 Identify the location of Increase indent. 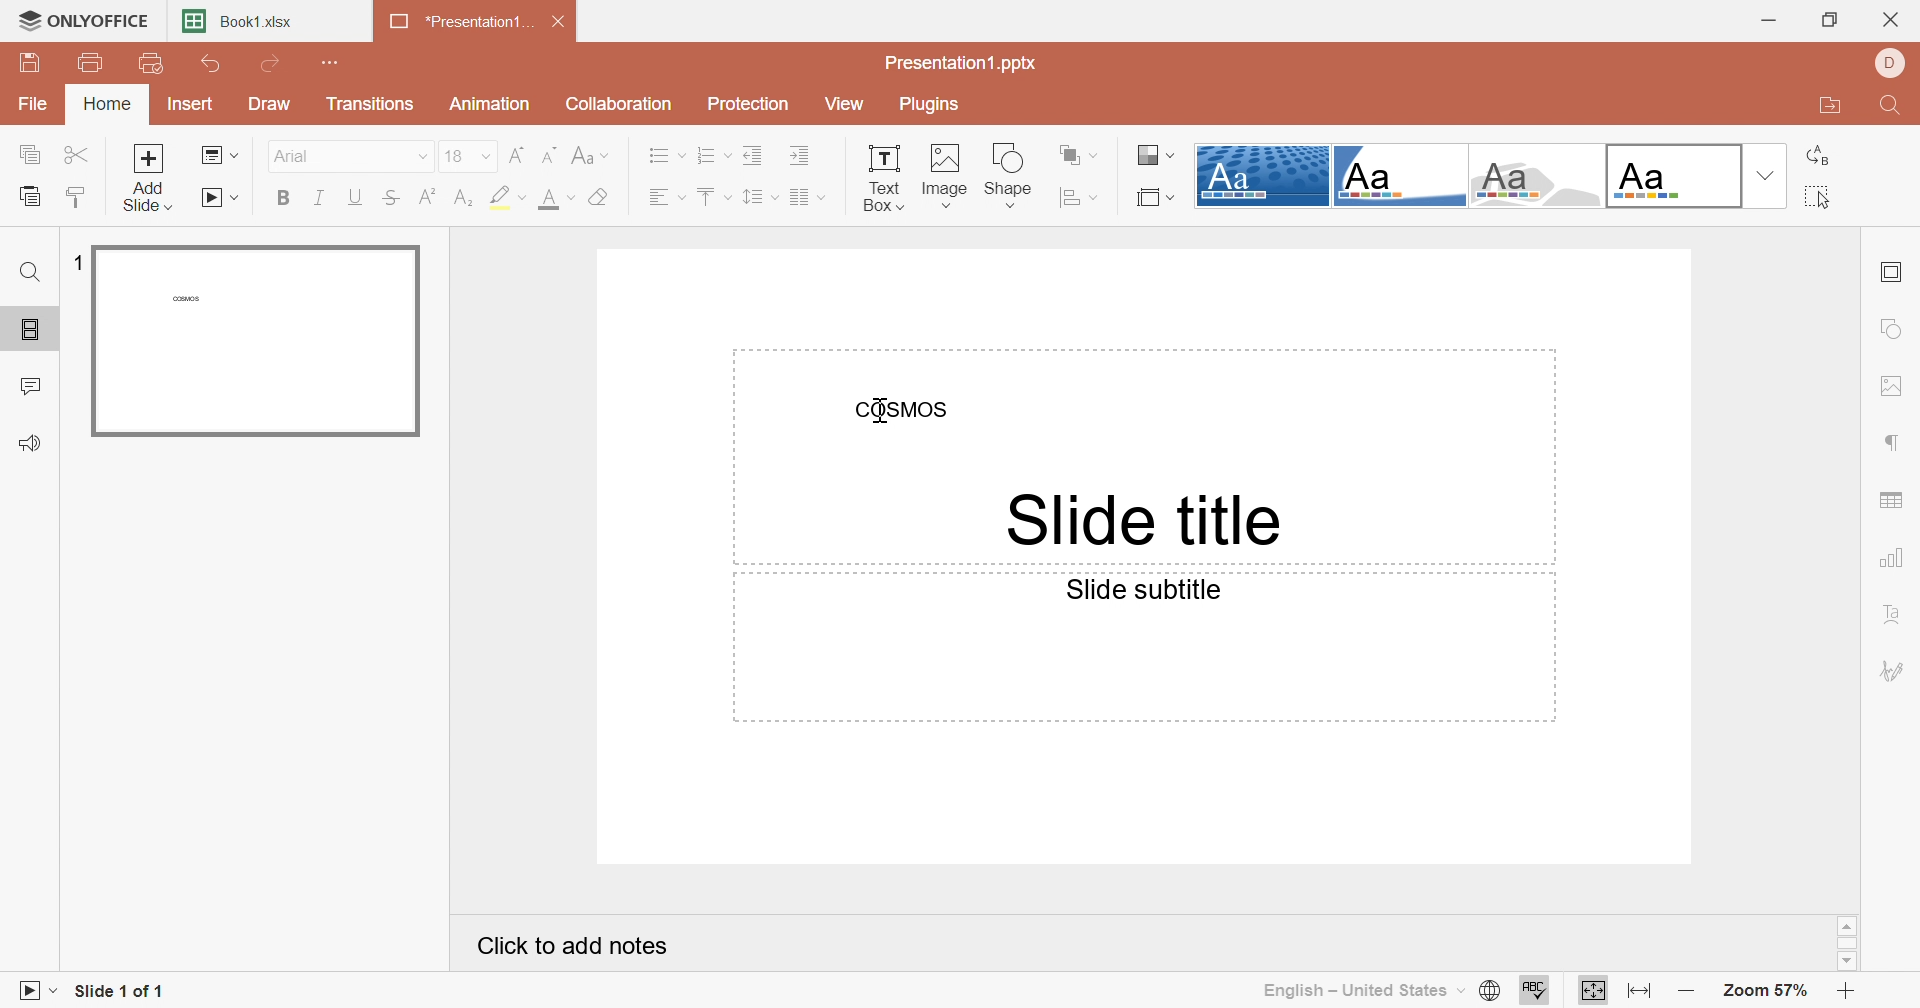
(796, 155).